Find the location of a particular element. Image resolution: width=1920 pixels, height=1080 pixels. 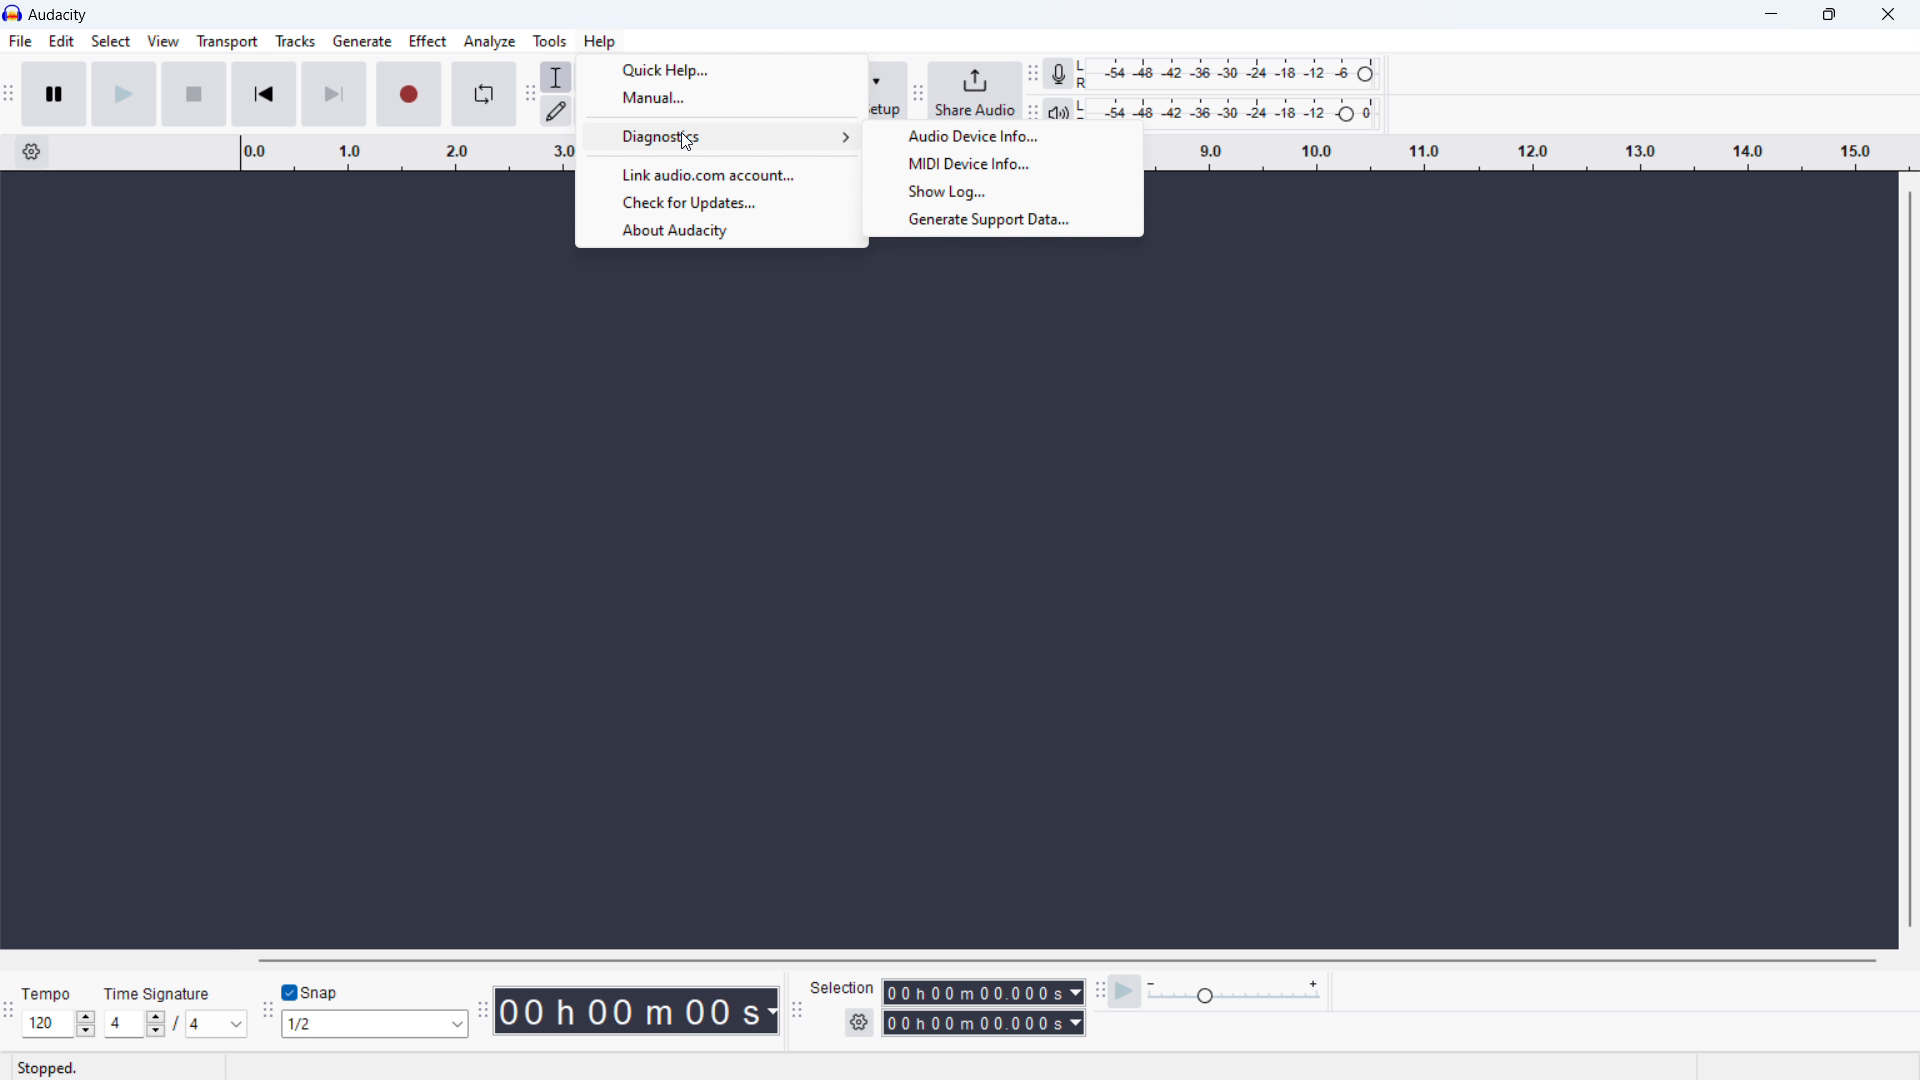

skip to last is located at coordinates (334, 94).